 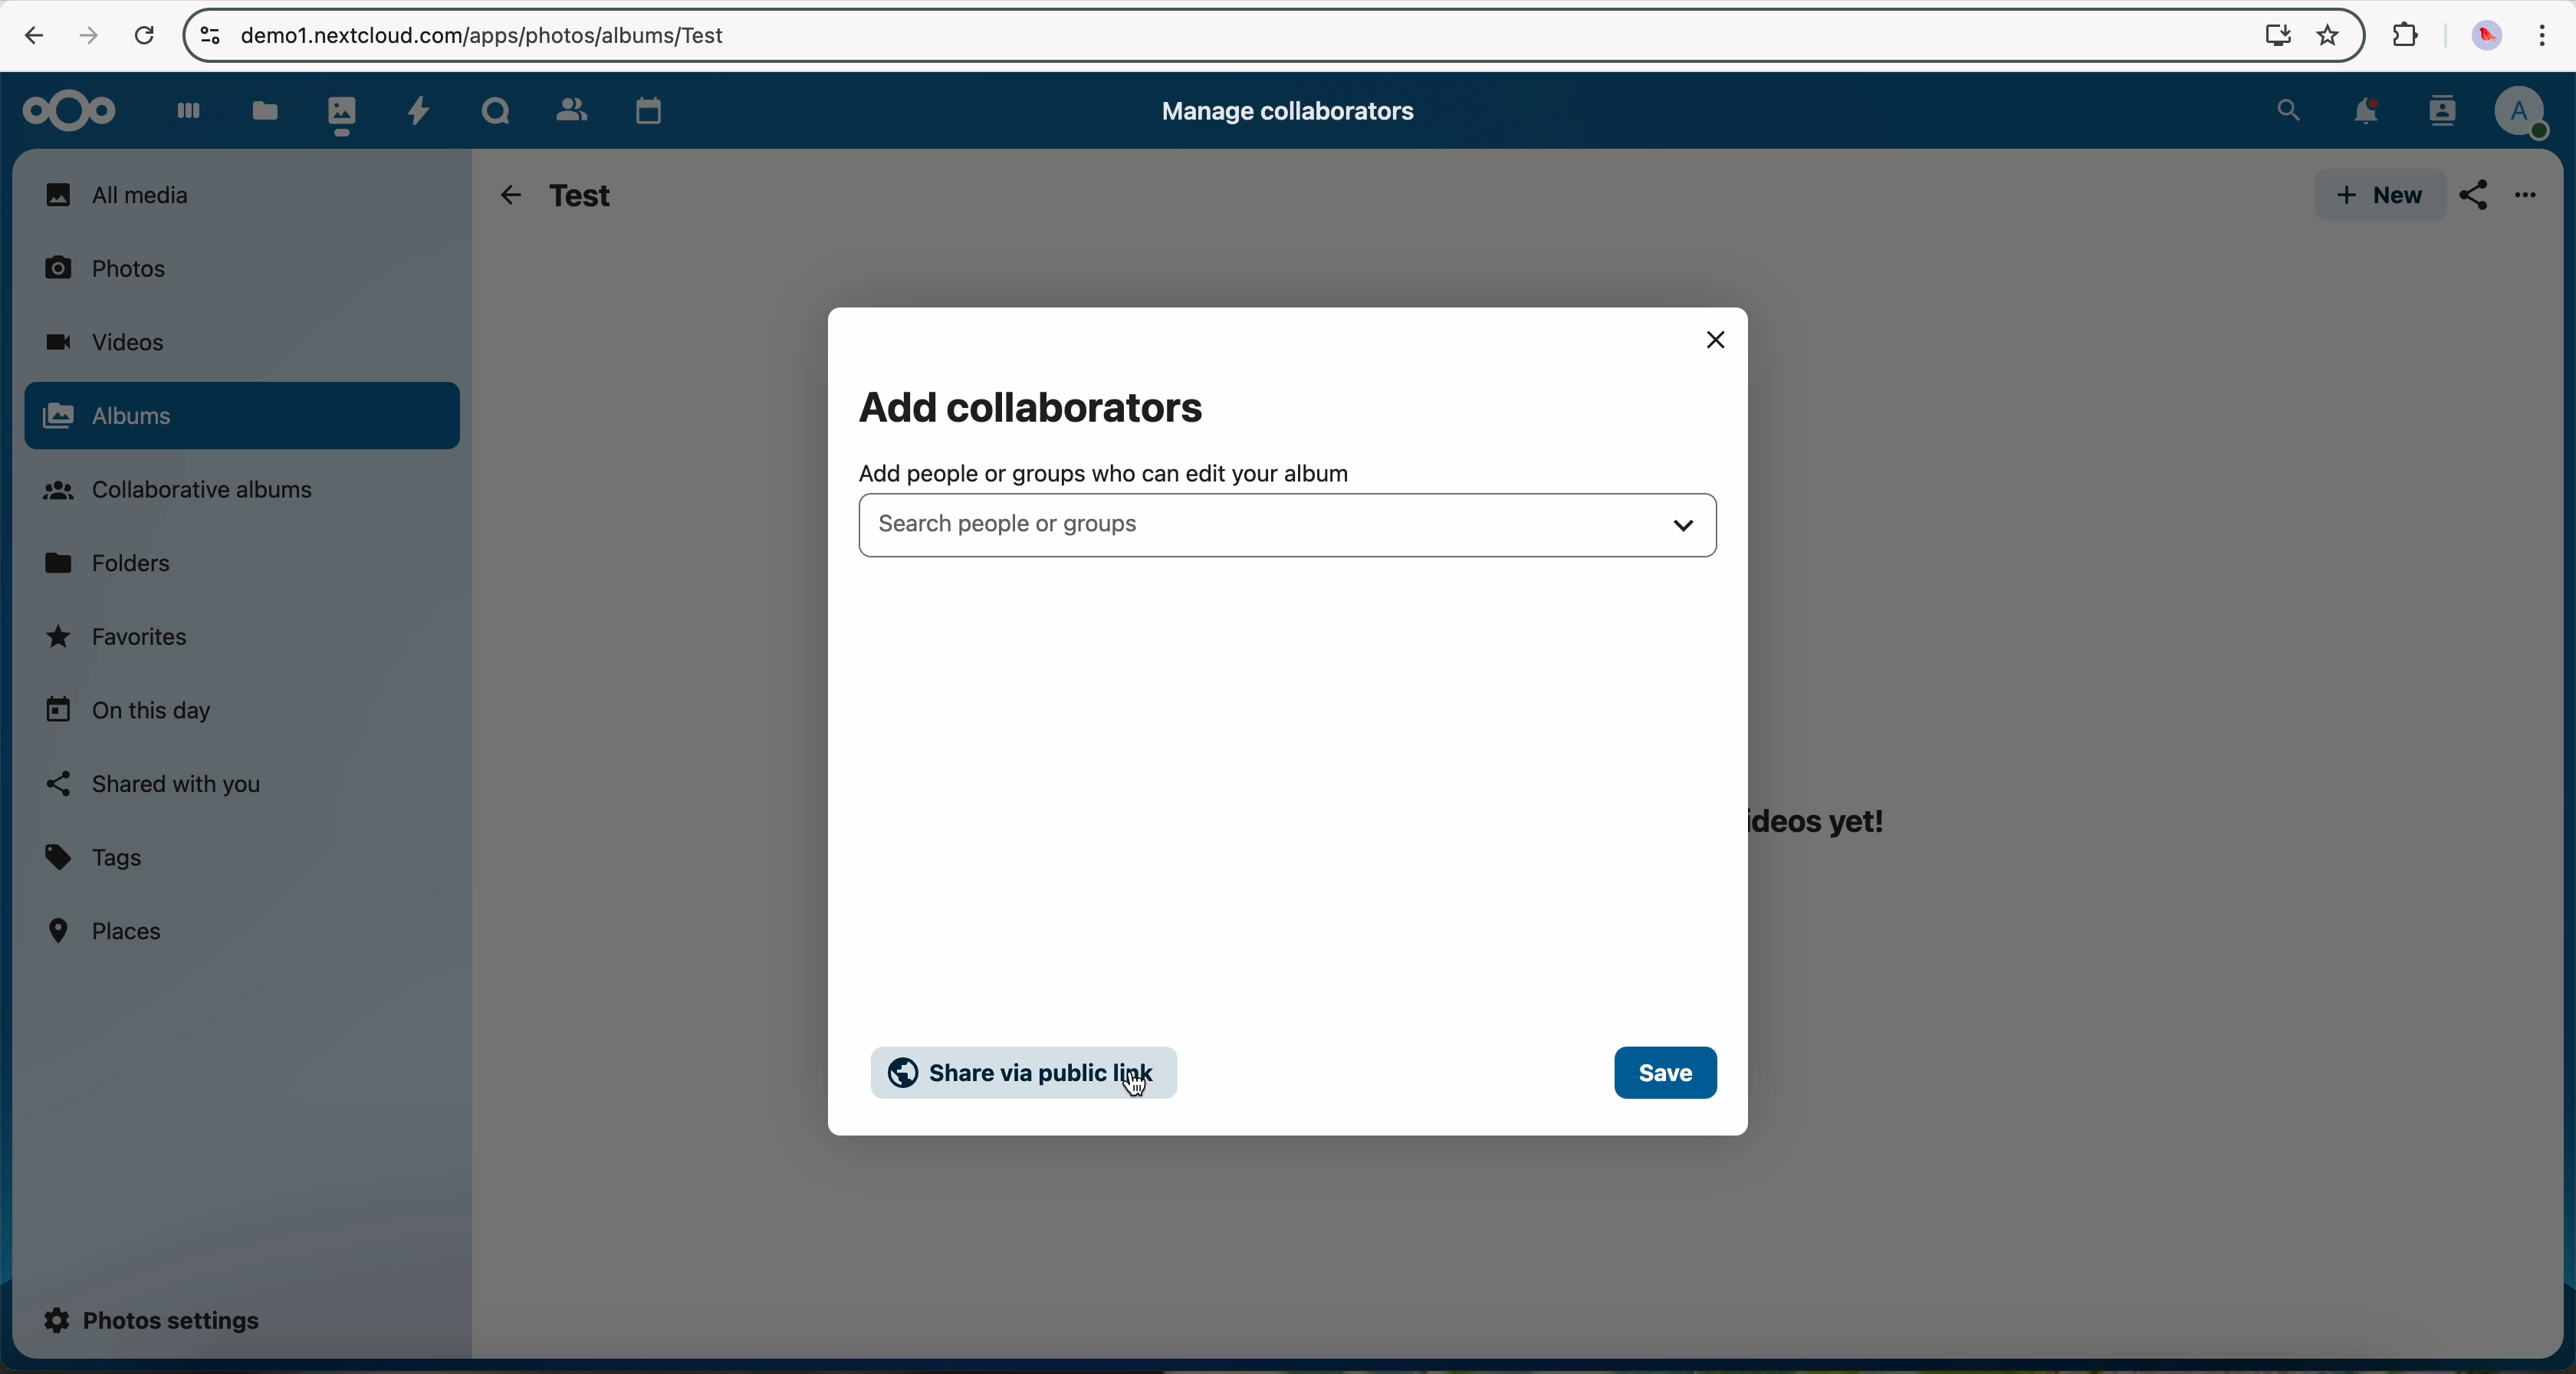 I want to click on profile, so click(x=2521, y=114).